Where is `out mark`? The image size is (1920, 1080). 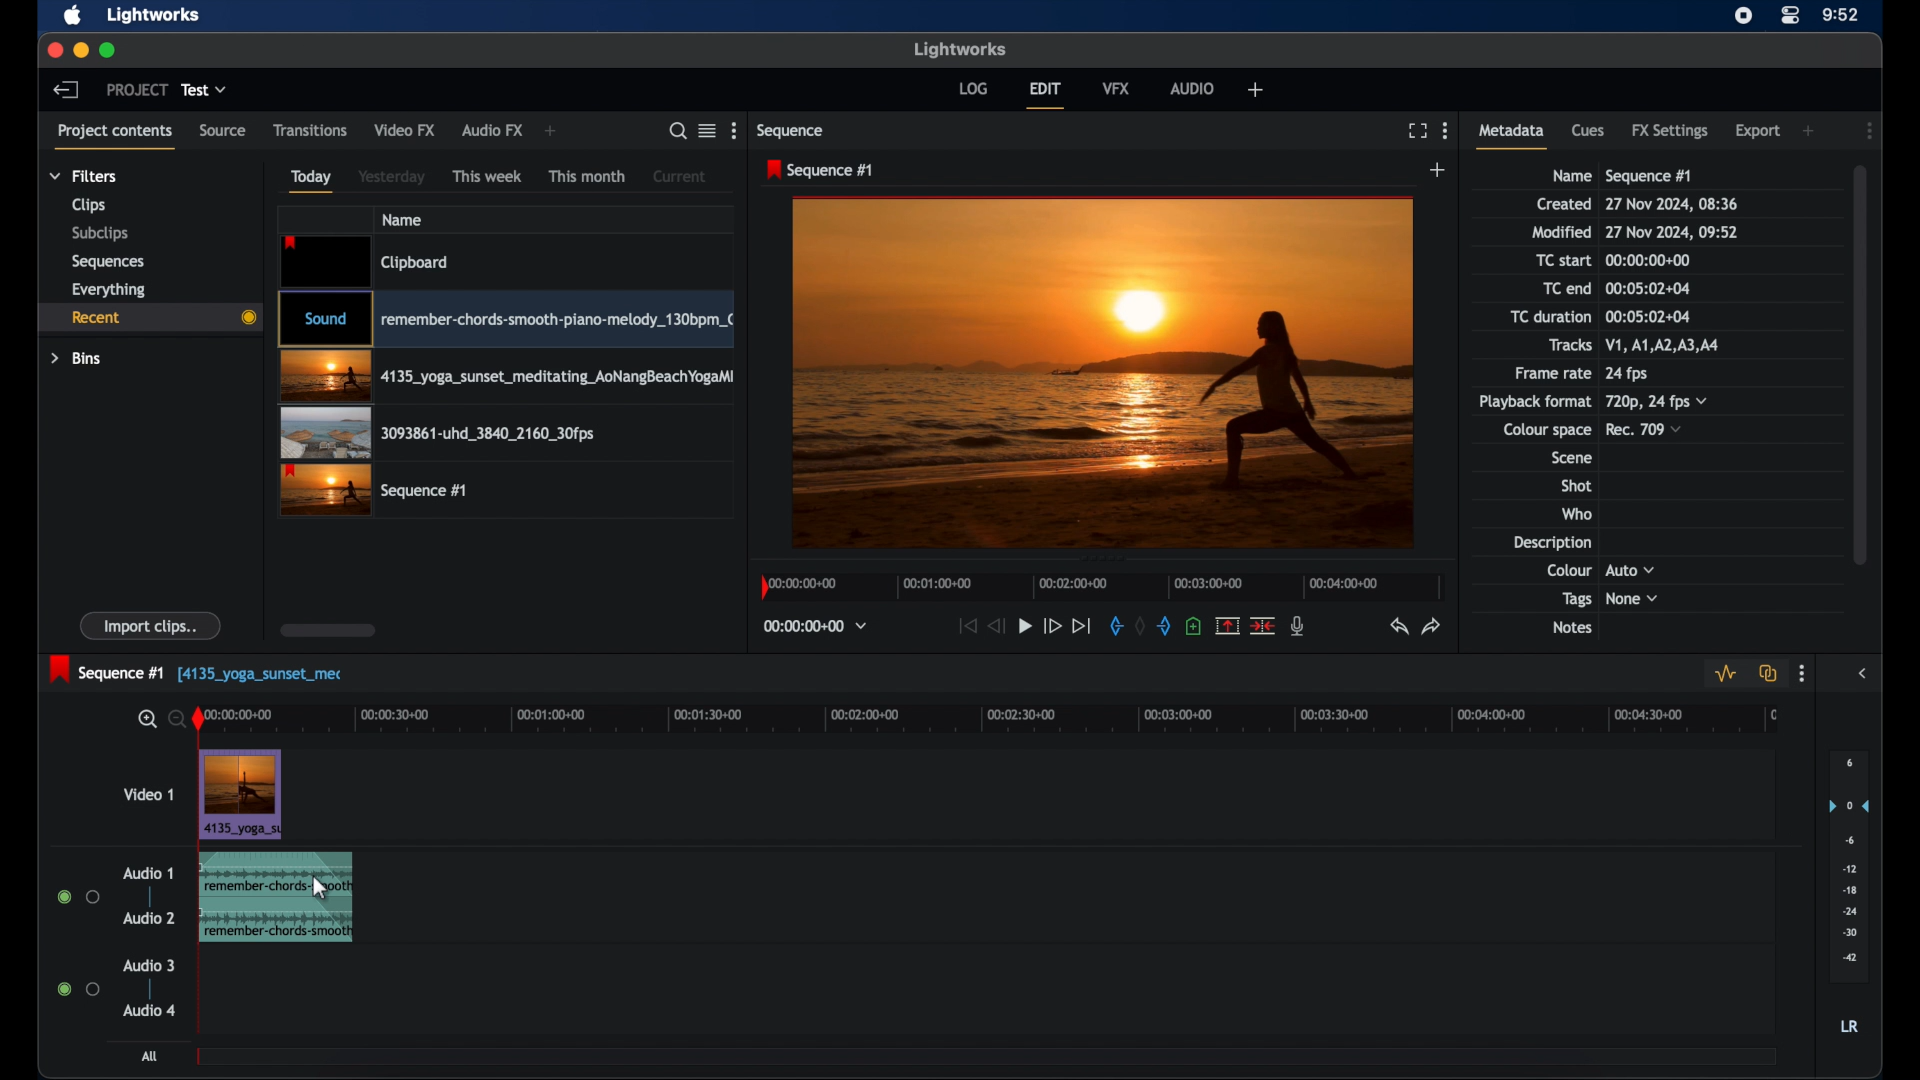 out mark is located at coordinates (1165, 625).